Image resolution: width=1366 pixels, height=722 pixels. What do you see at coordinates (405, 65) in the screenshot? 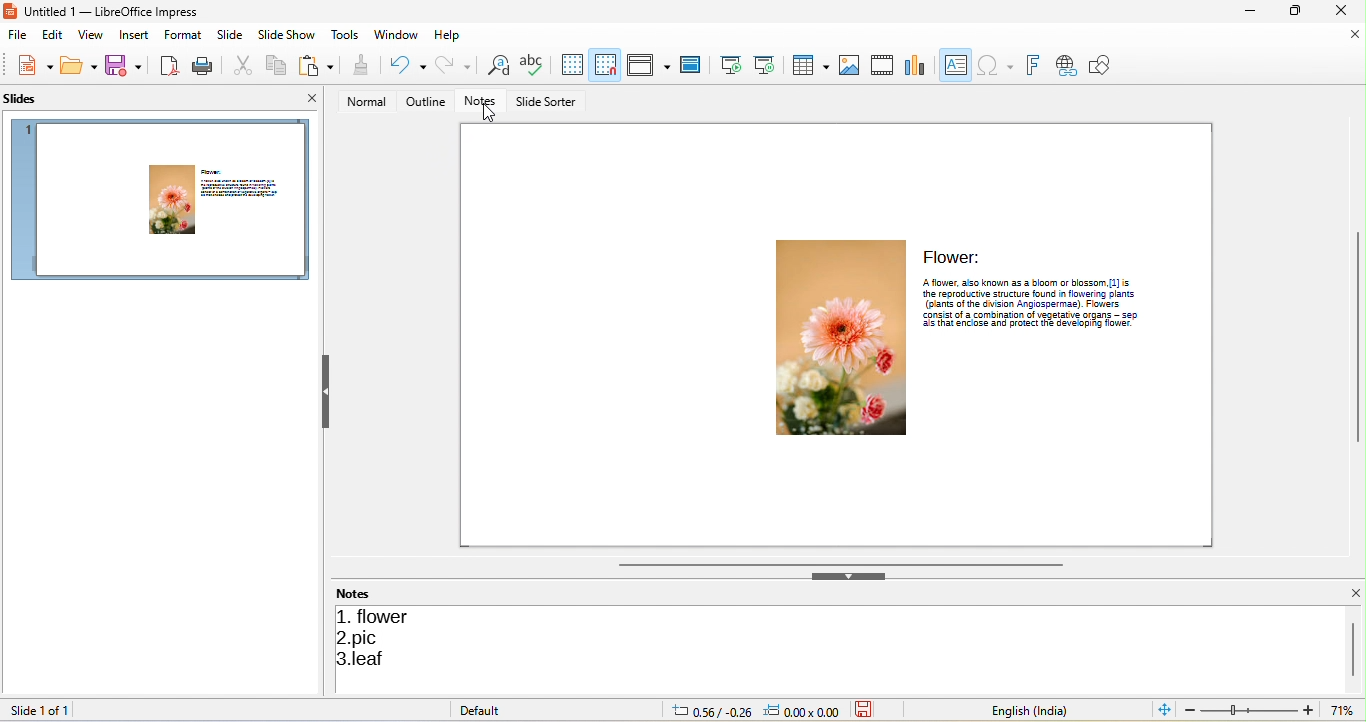
I see `undo` at bounding box center [405, 65].